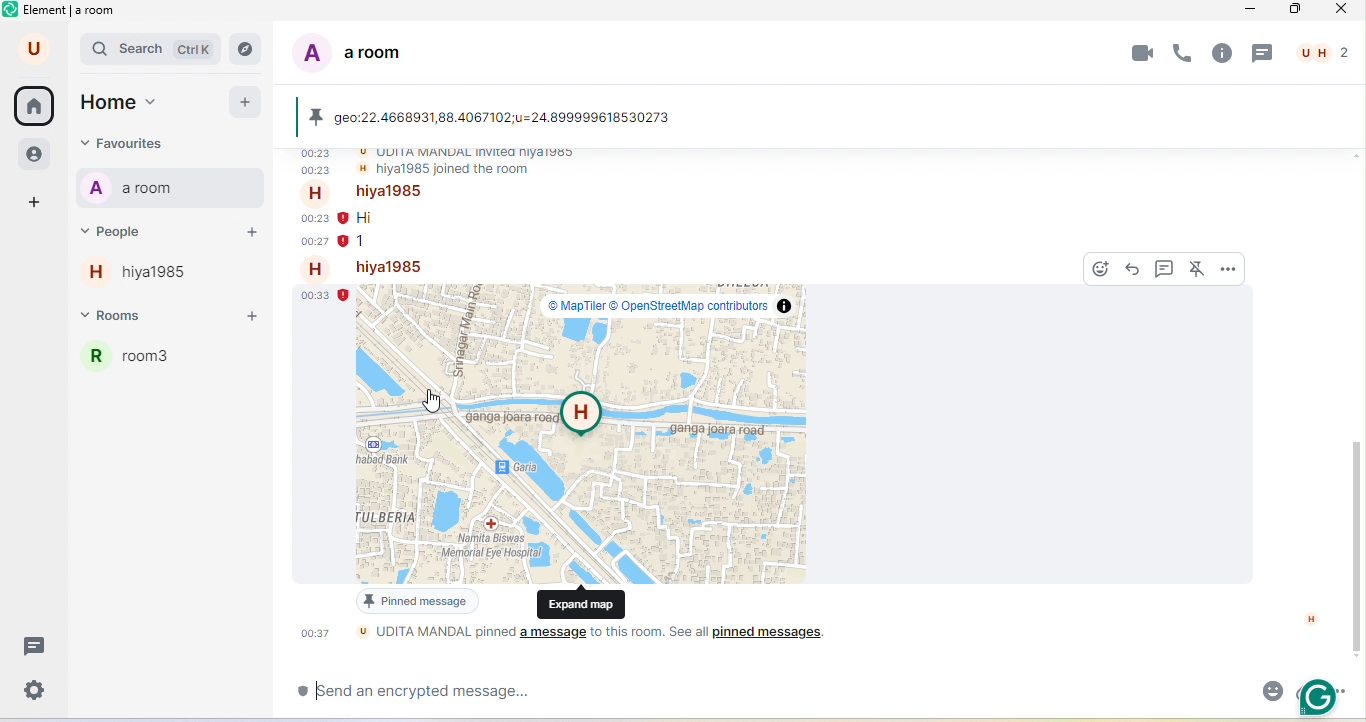 The width and height of the screenshot is (1366, 722). What do you see at coordinates (1311, 619) in the screenshot?
I see `H` at bounding box center [1311, 619].